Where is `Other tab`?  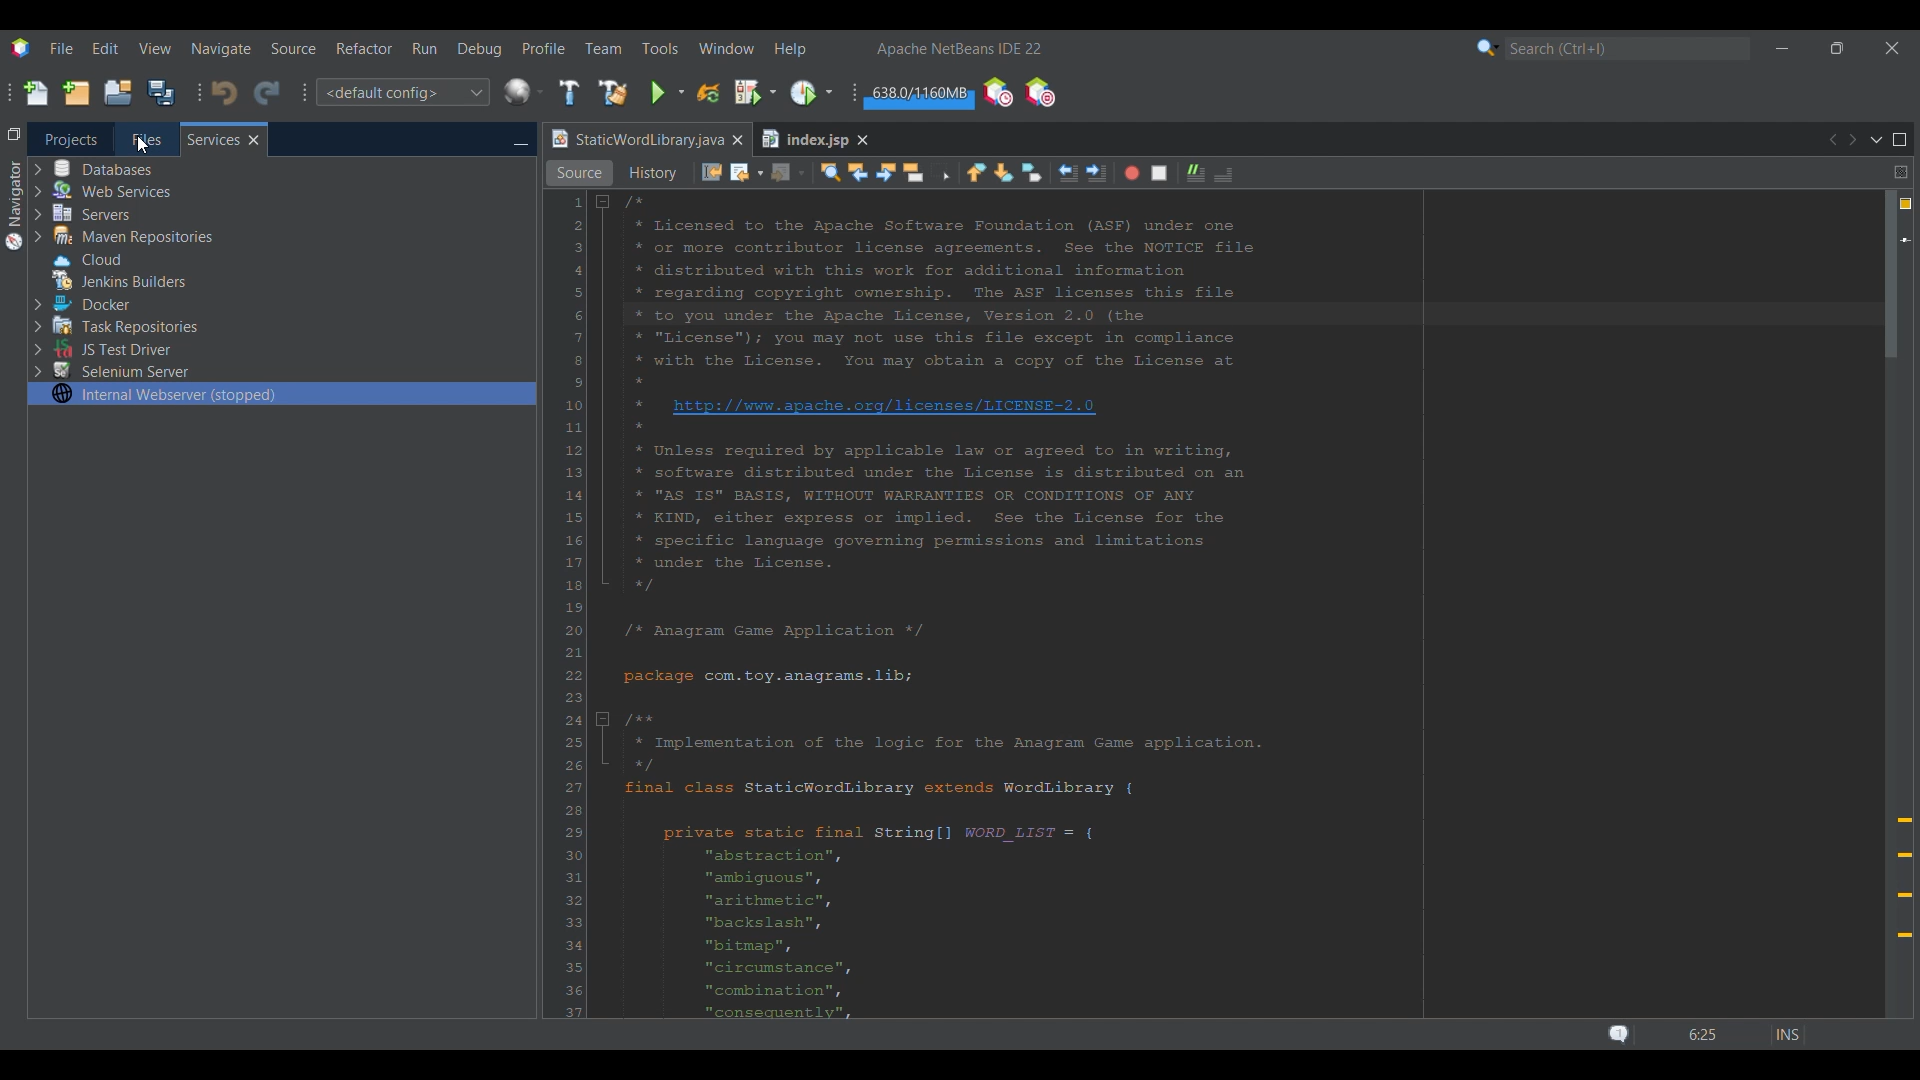 Other tab is located at coordinates (813, 139).